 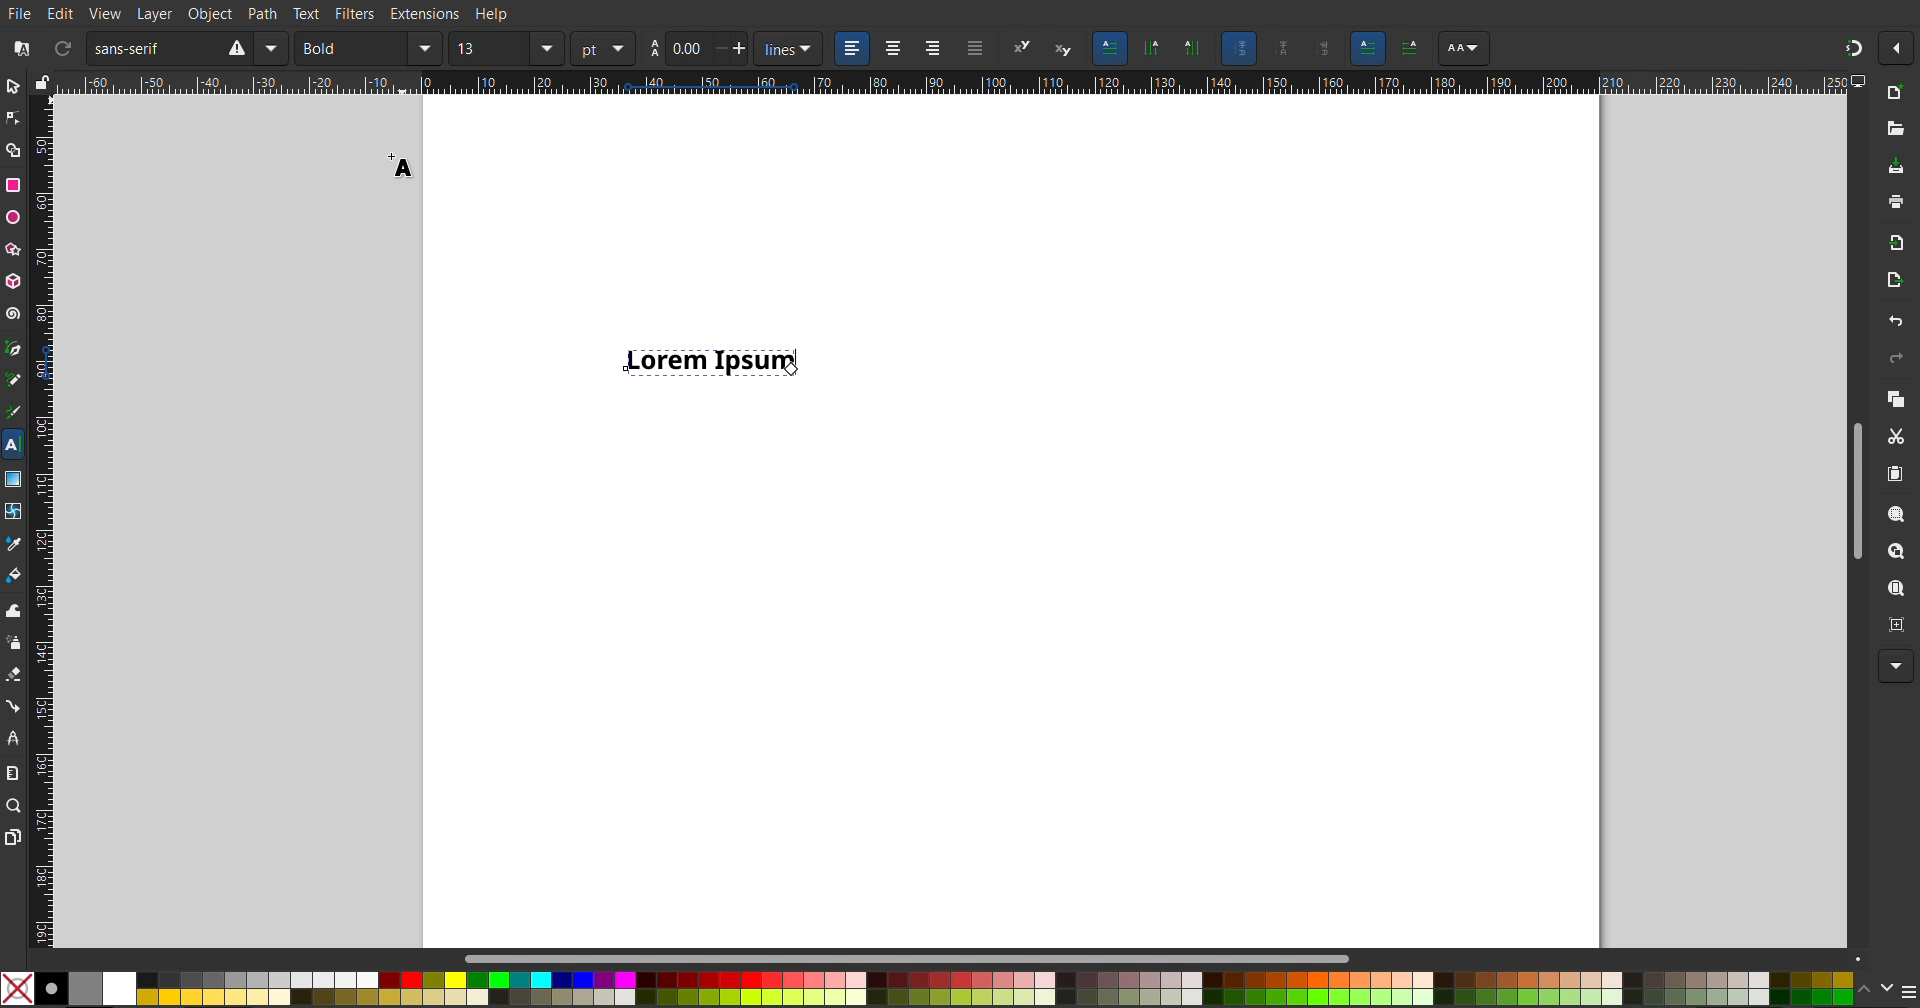 I want to click on Options, so click(x=1900, y=49).